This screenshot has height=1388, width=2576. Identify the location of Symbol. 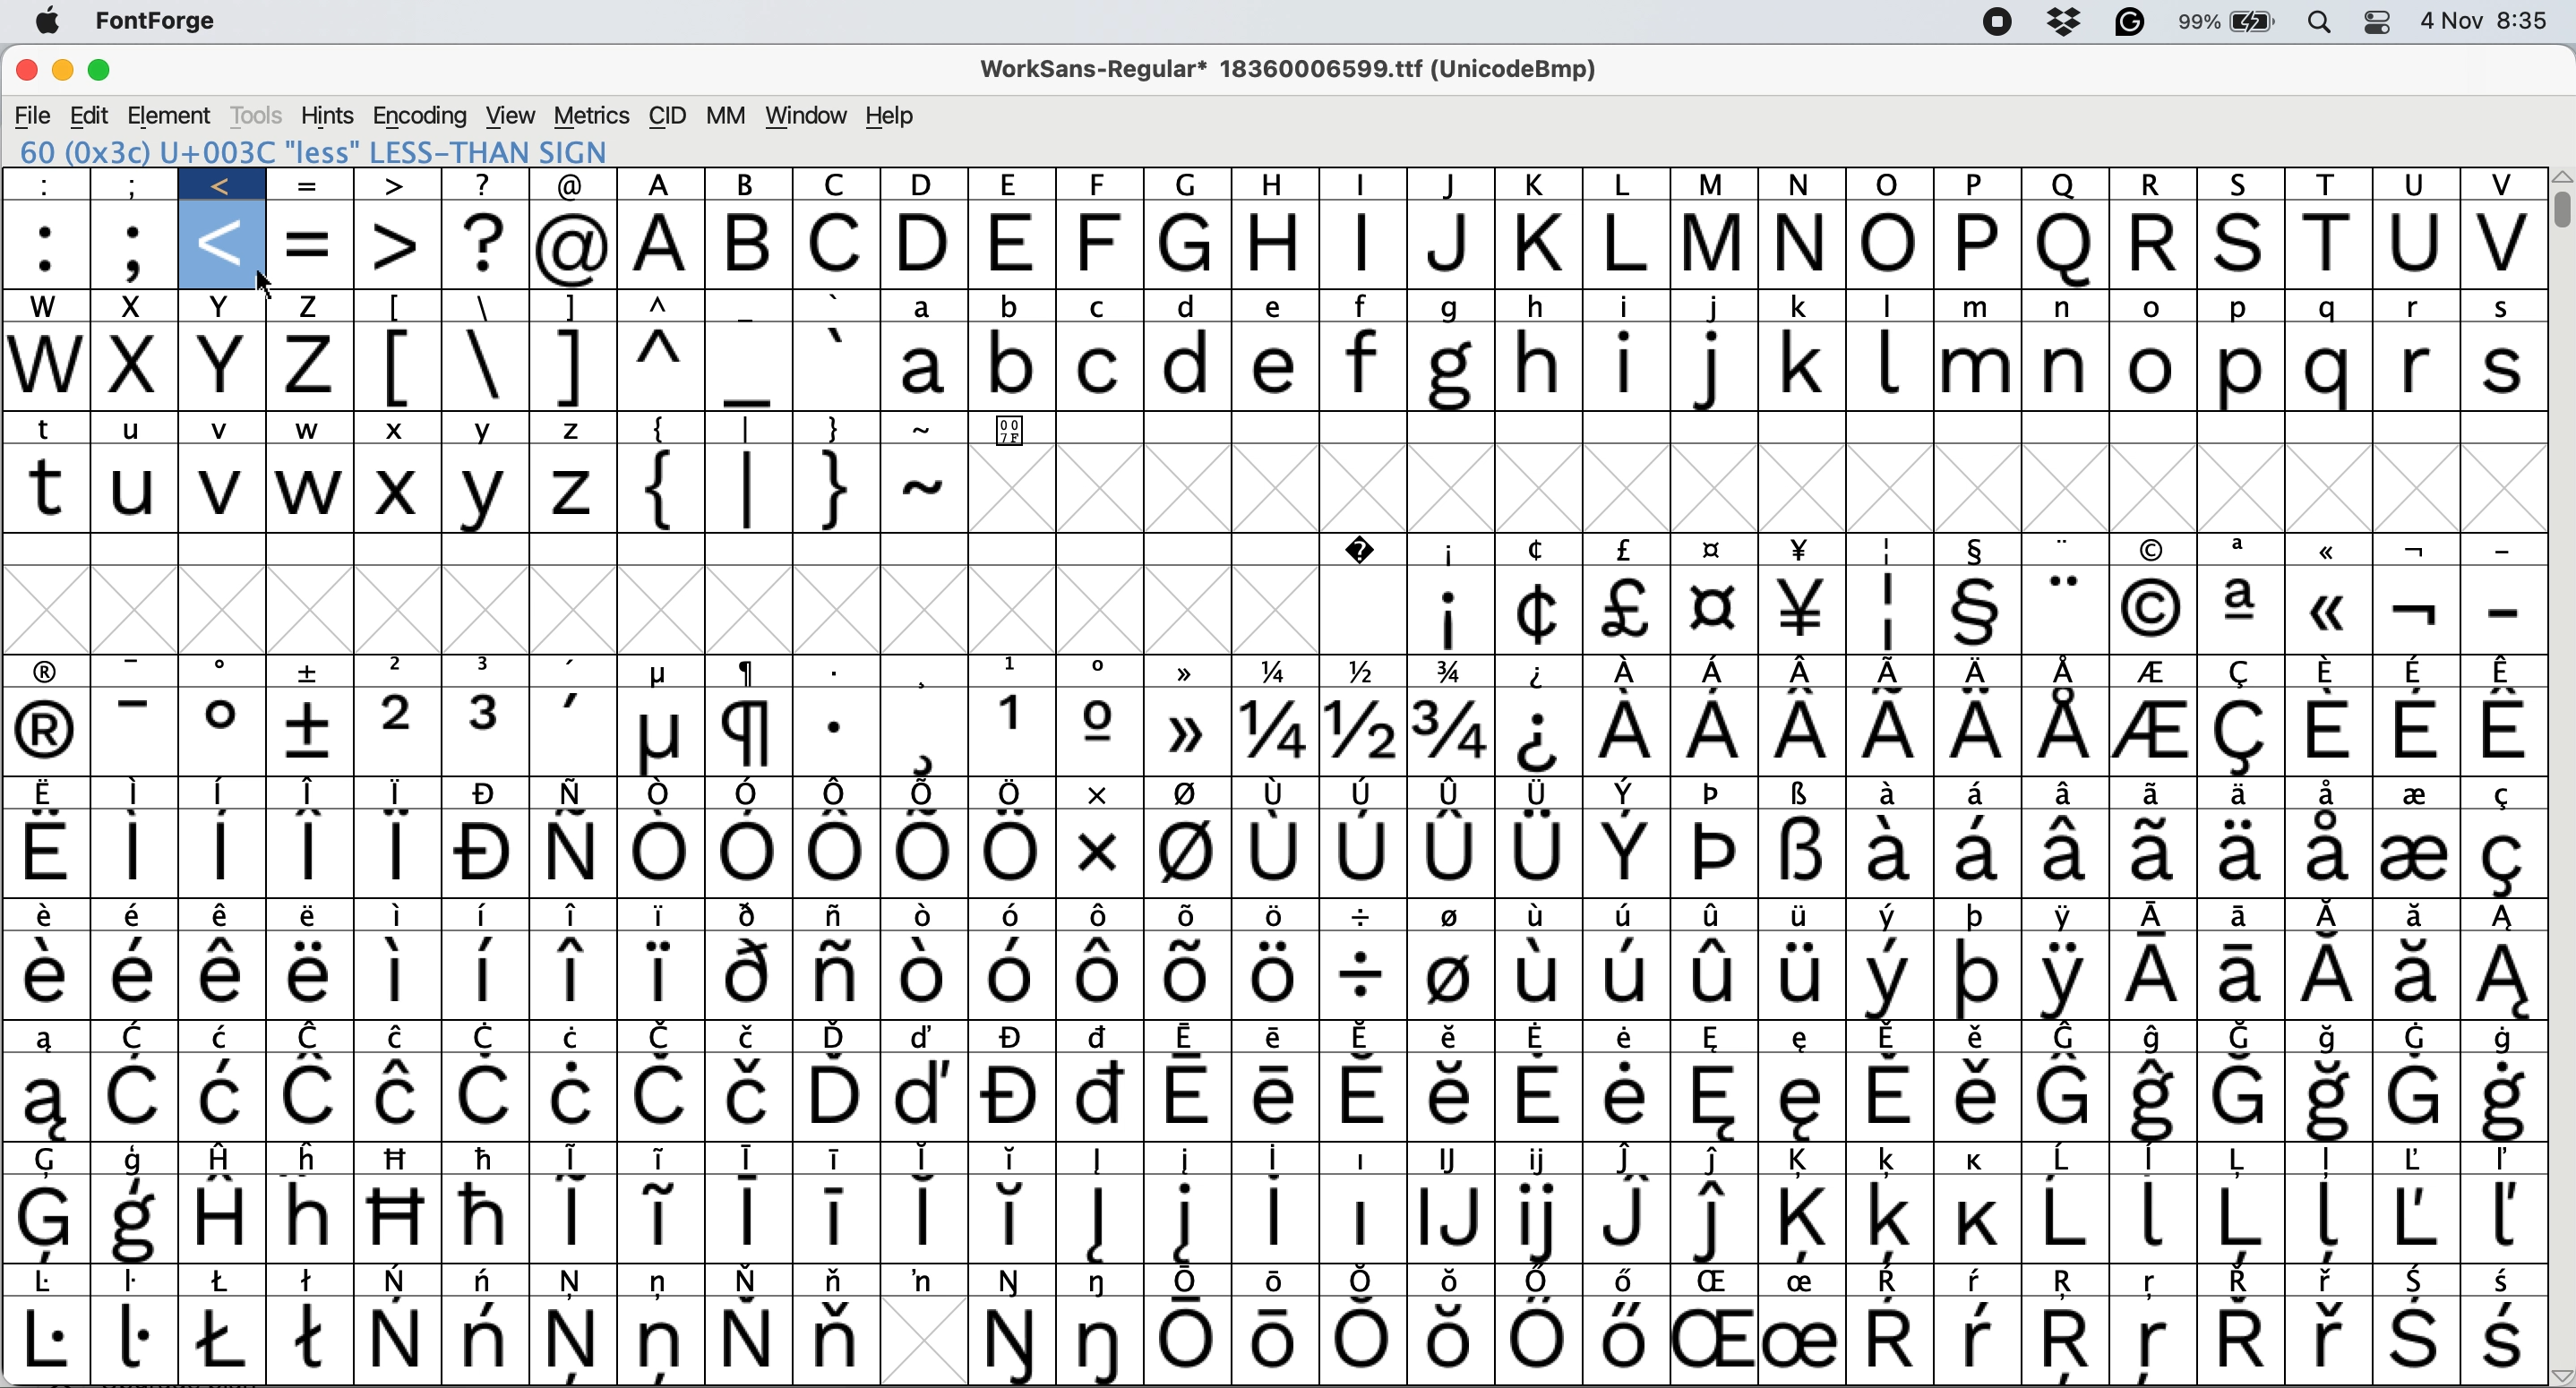
(844, 1278).